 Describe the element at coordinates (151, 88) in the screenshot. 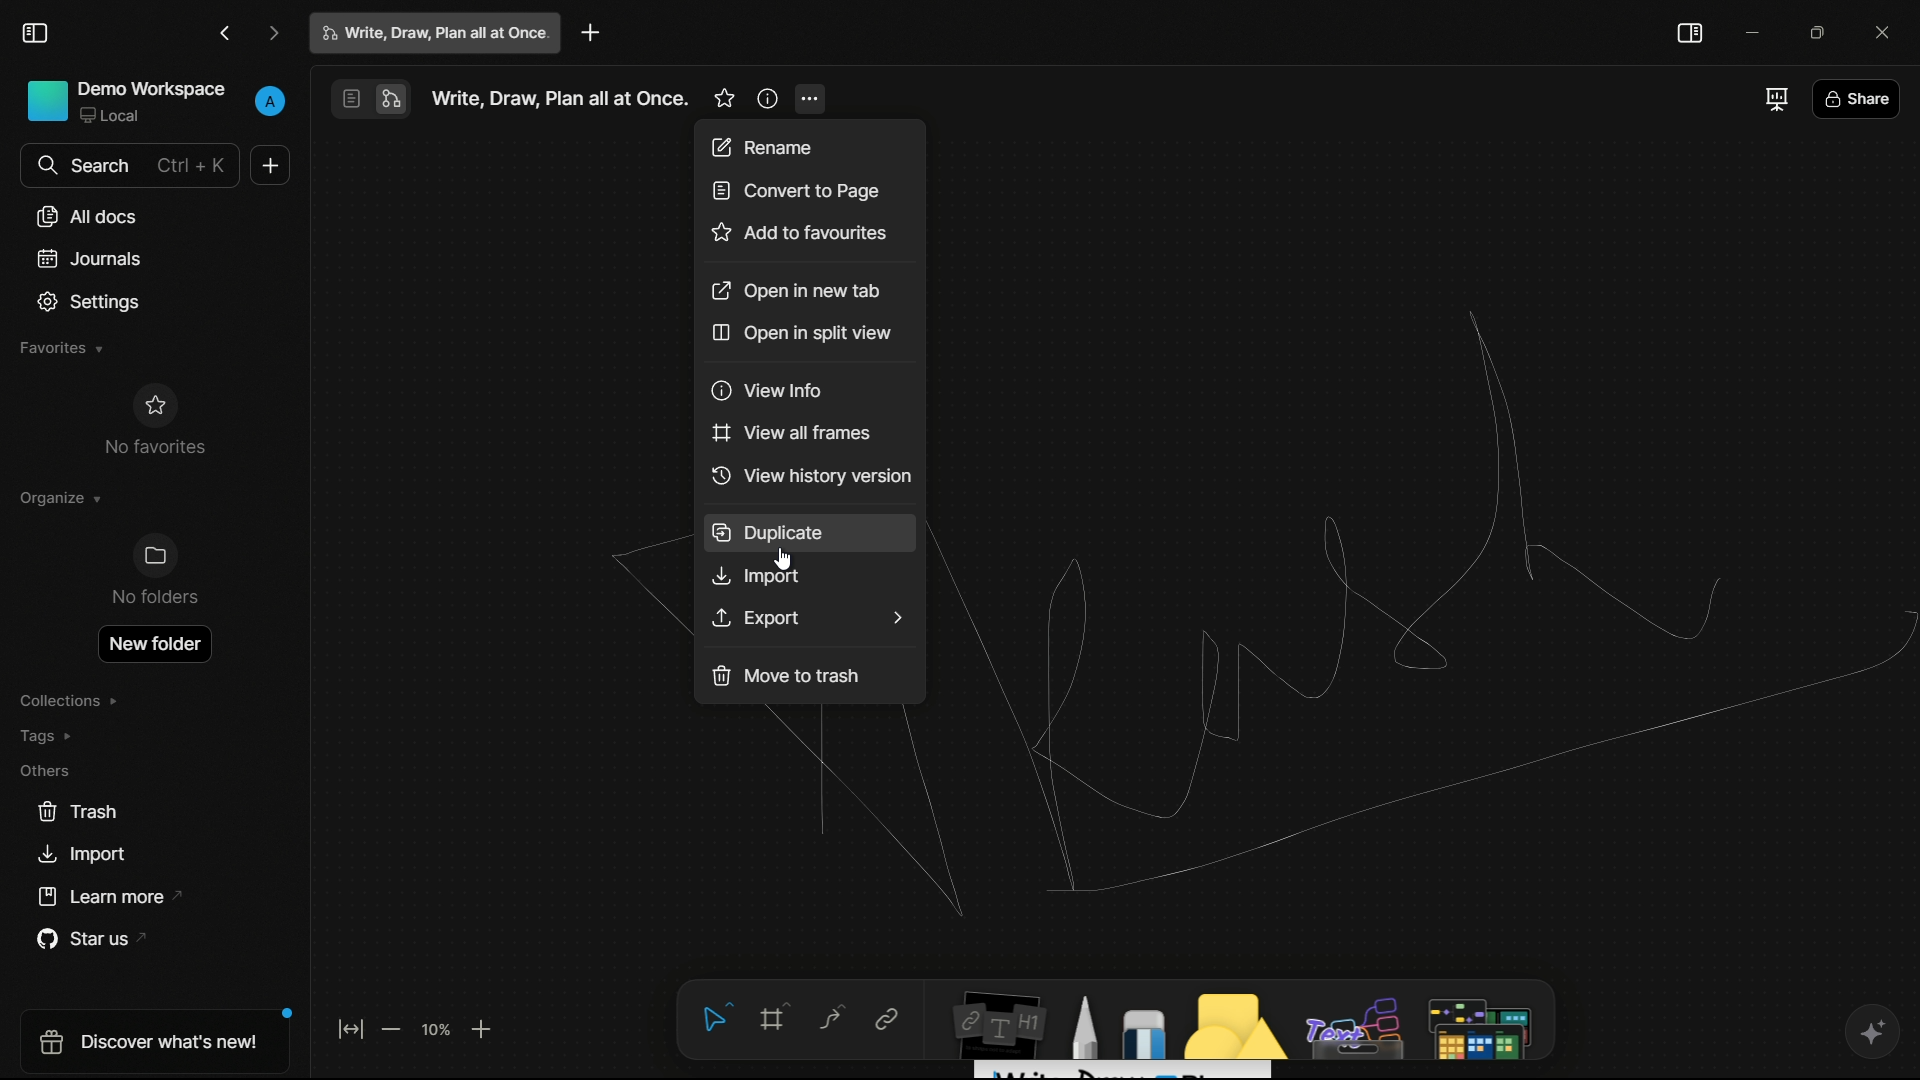

I see `demo workspace` at that location.